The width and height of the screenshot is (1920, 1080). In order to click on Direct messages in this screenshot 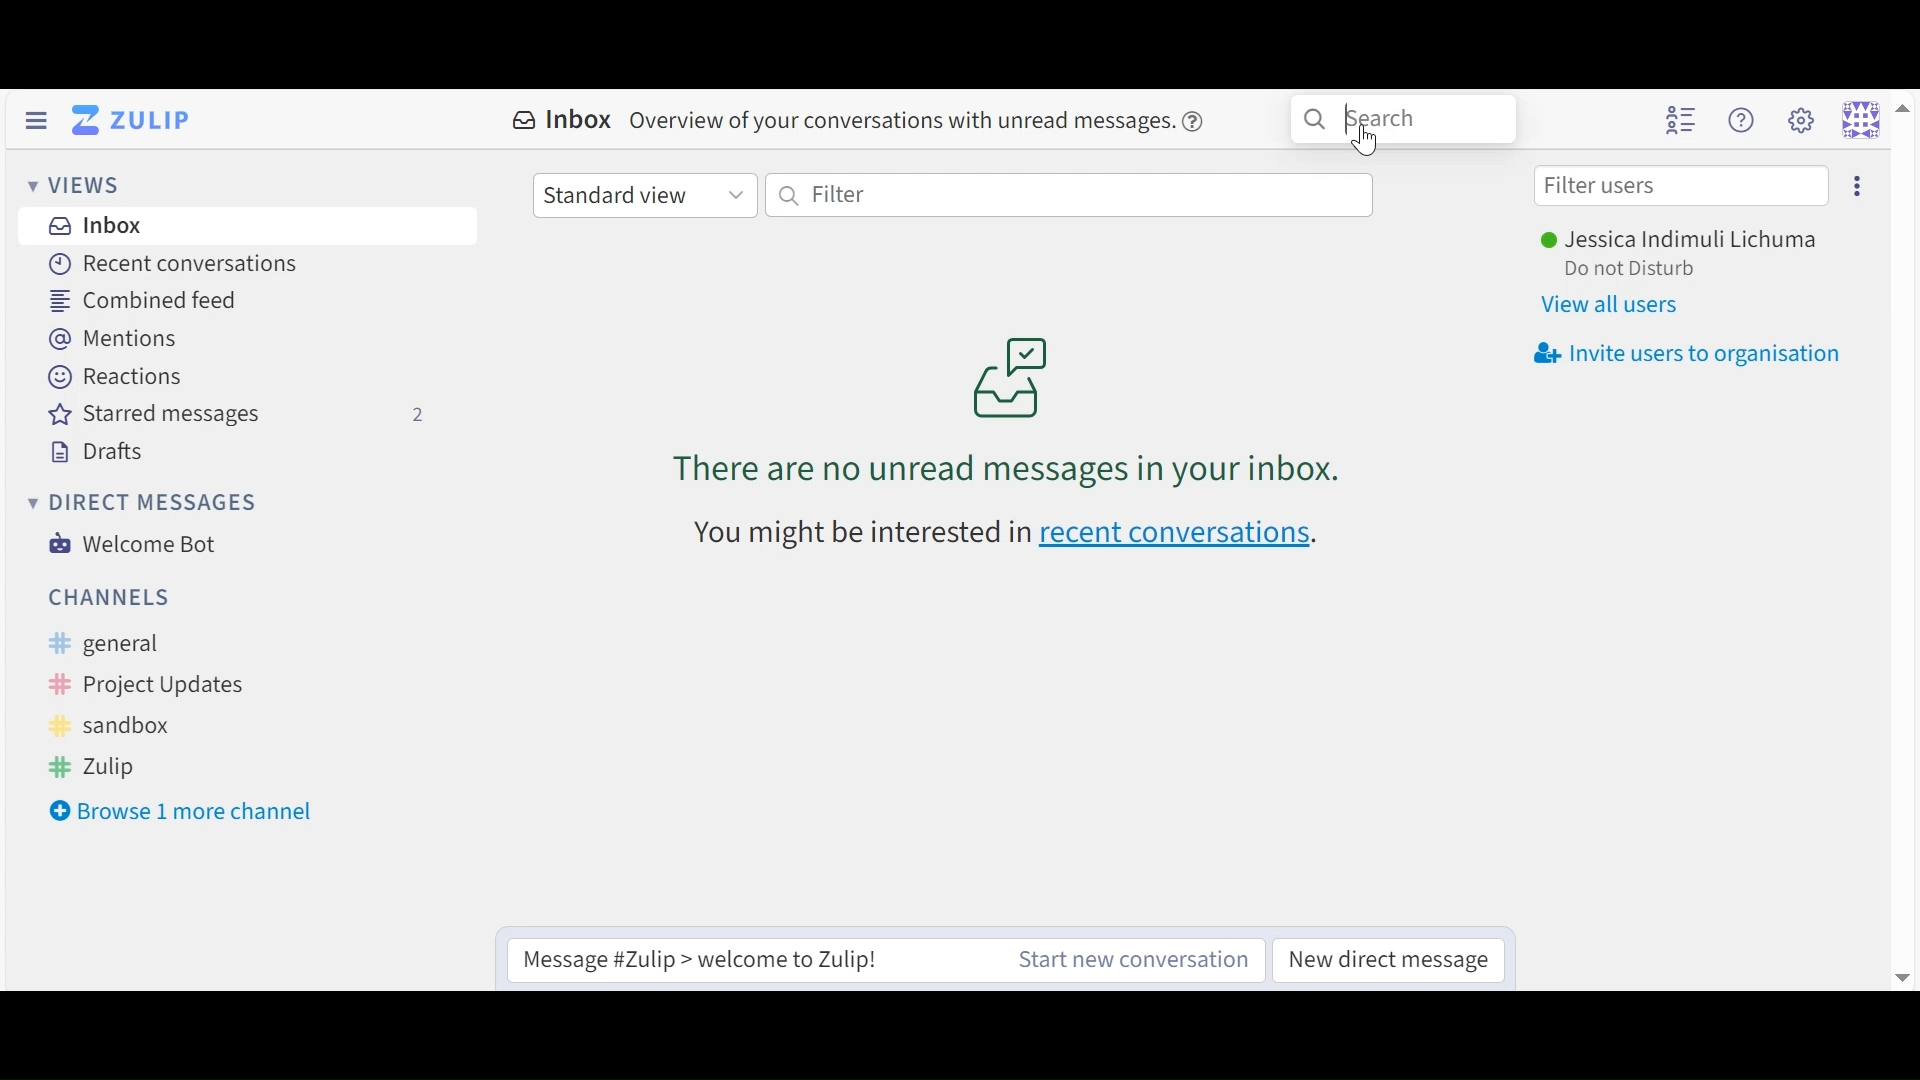, I will do `click(141, 500)`.